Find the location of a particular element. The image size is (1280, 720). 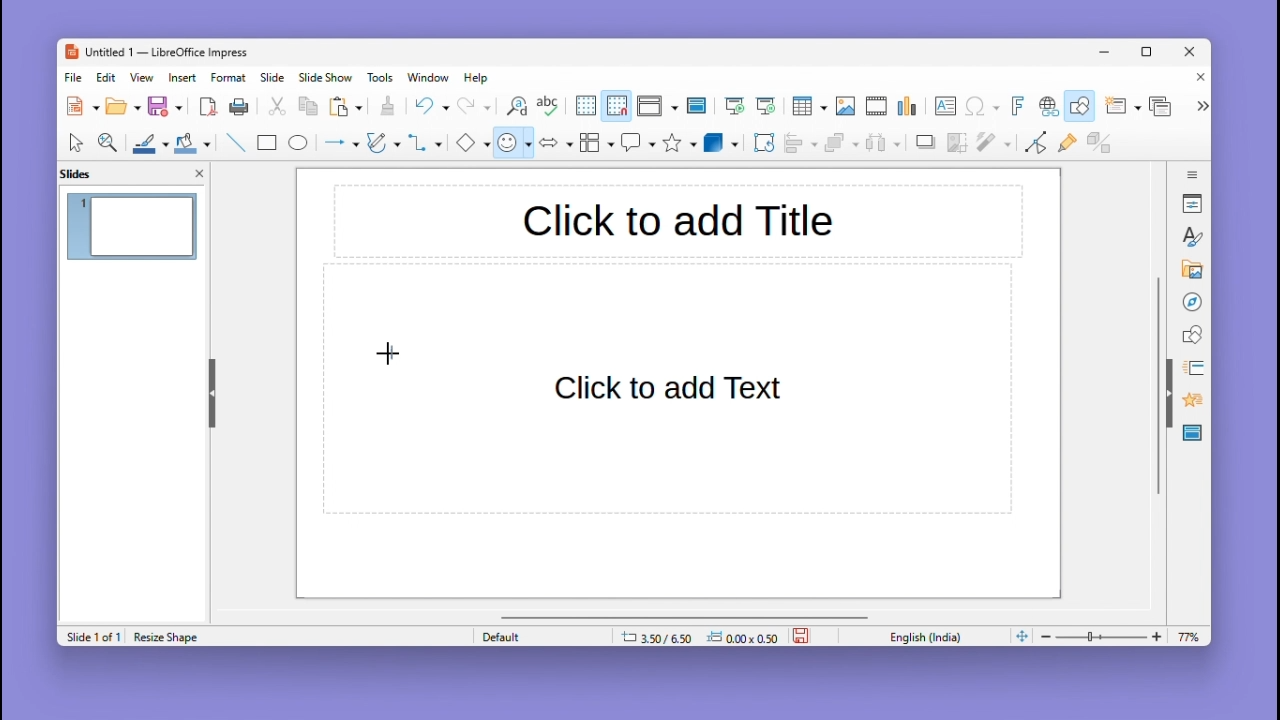

Print is located at coordinates (239, 107).